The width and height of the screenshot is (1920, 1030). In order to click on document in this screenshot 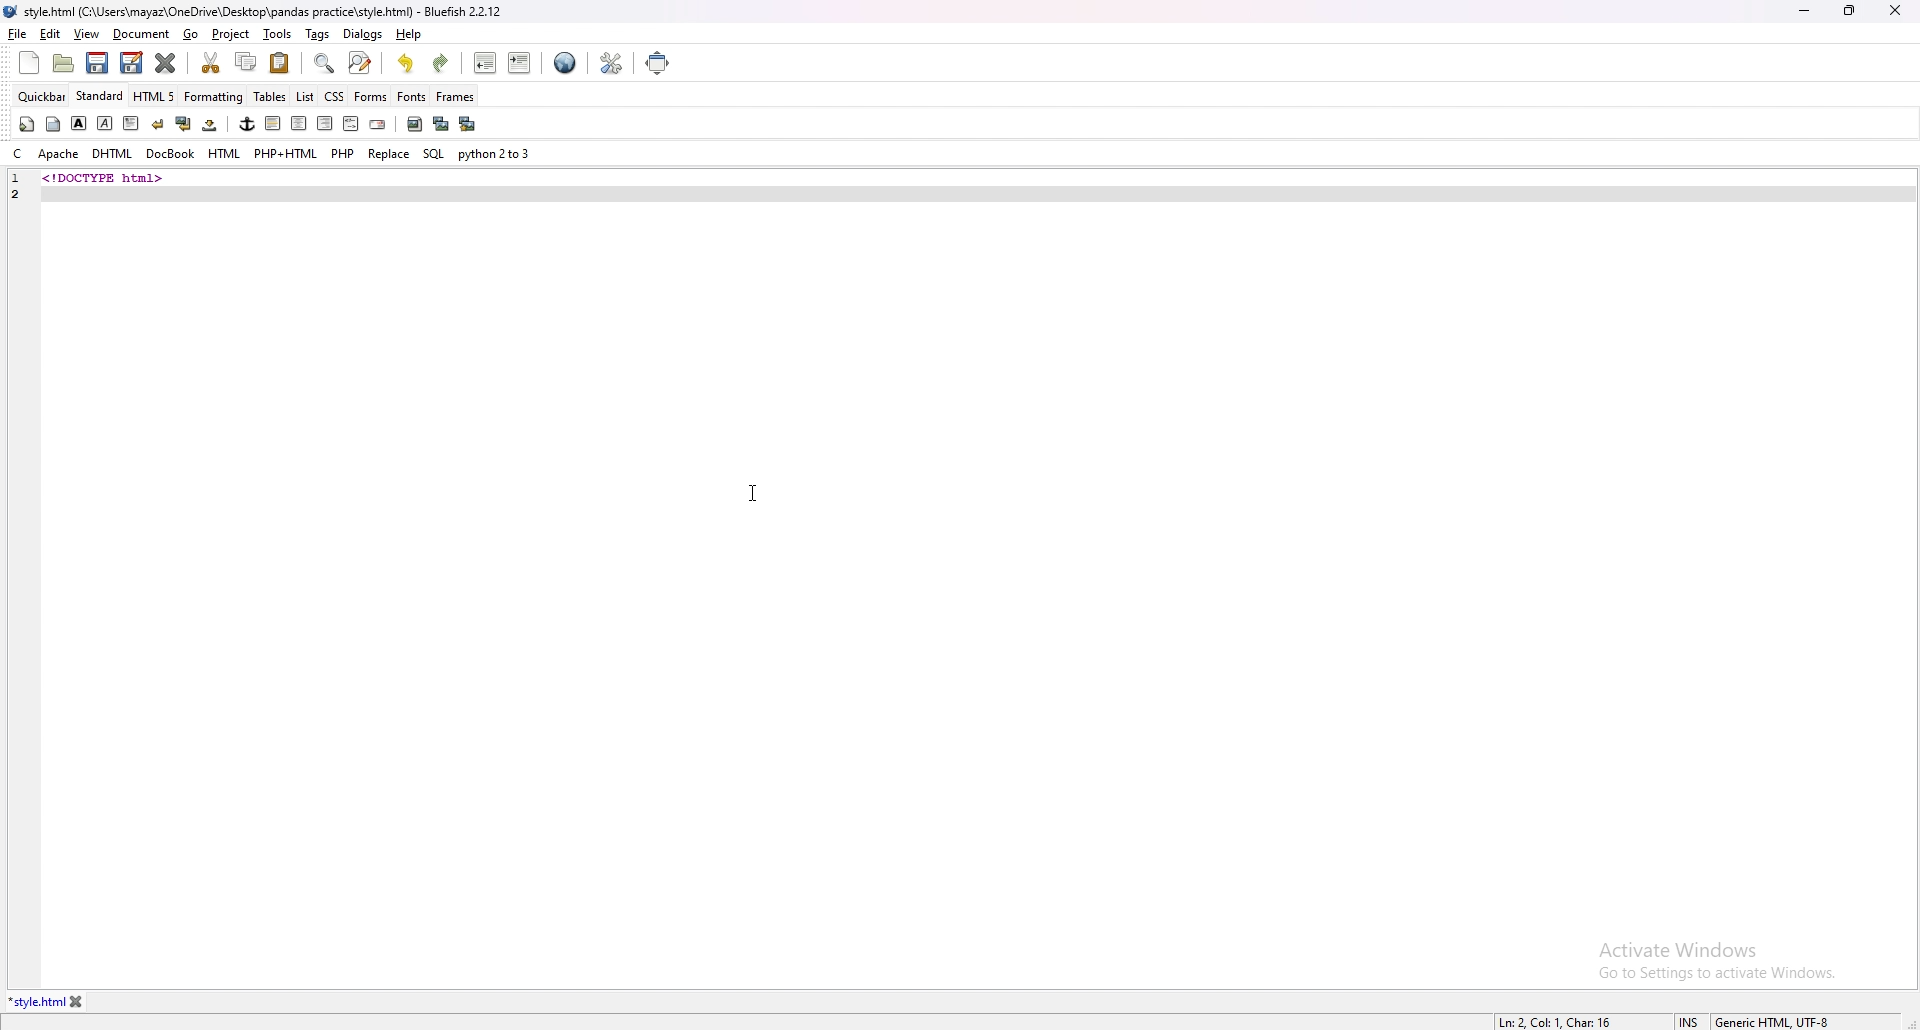, I will do `click(142, 35)`.